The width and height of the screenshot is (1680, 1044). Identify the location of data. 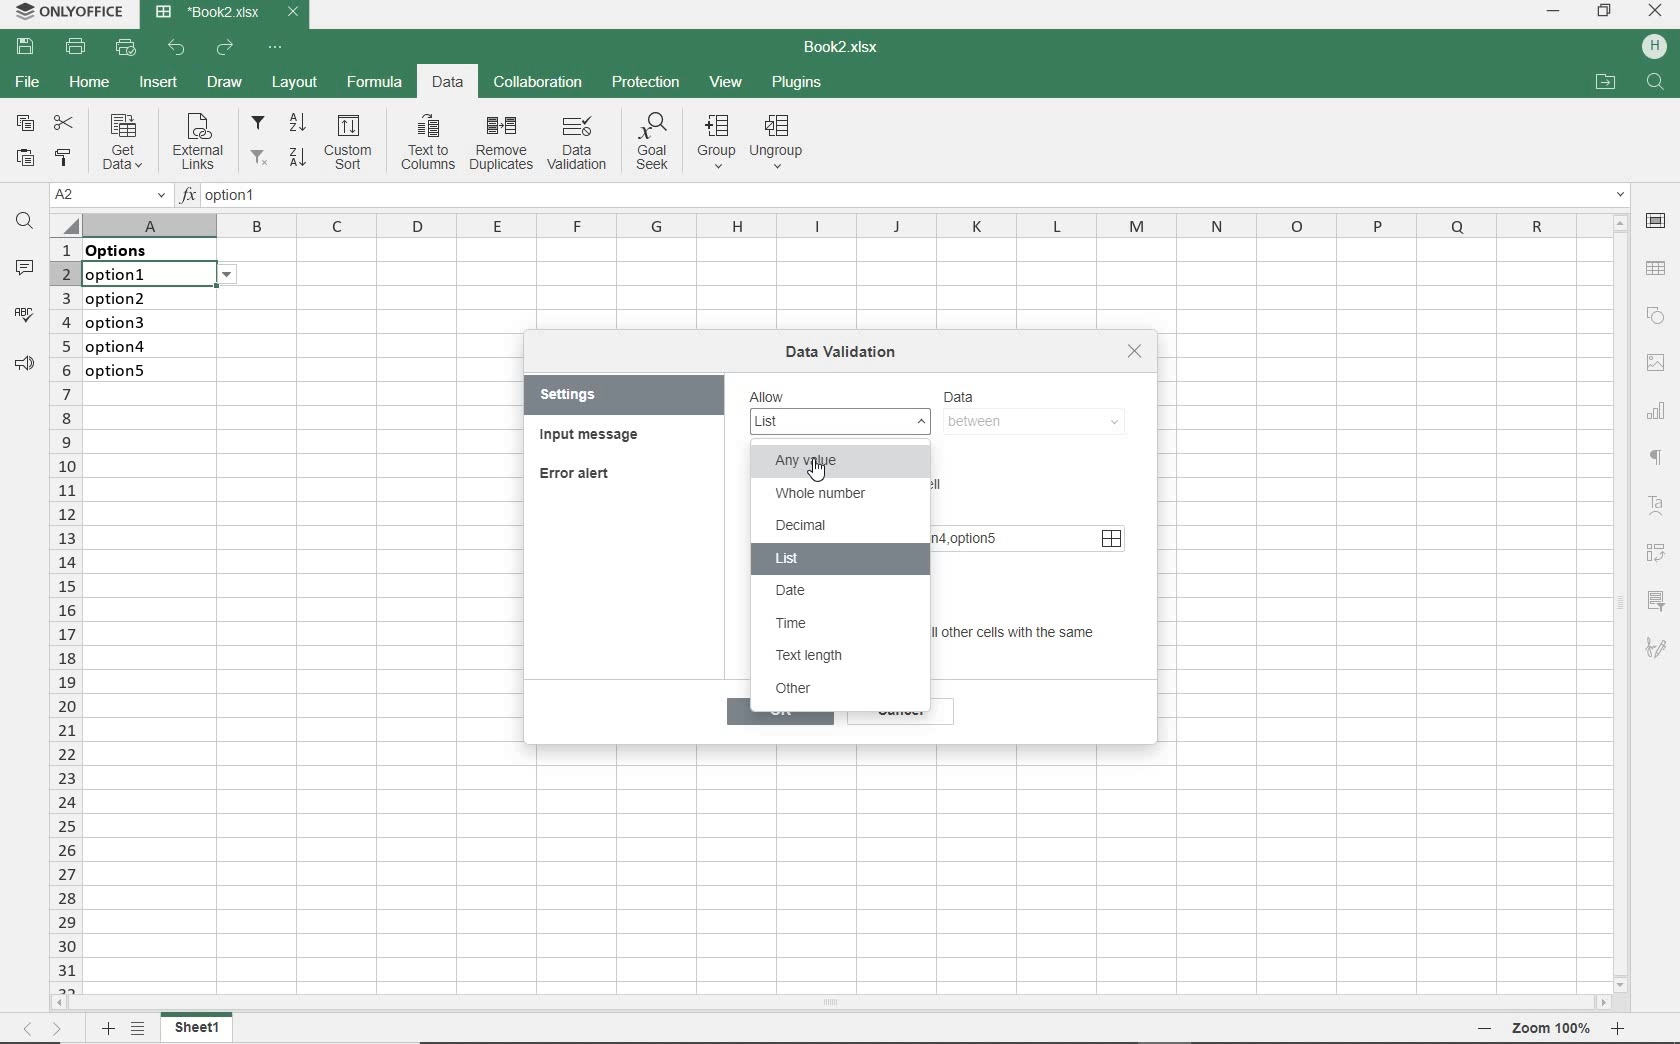
(132, 250).